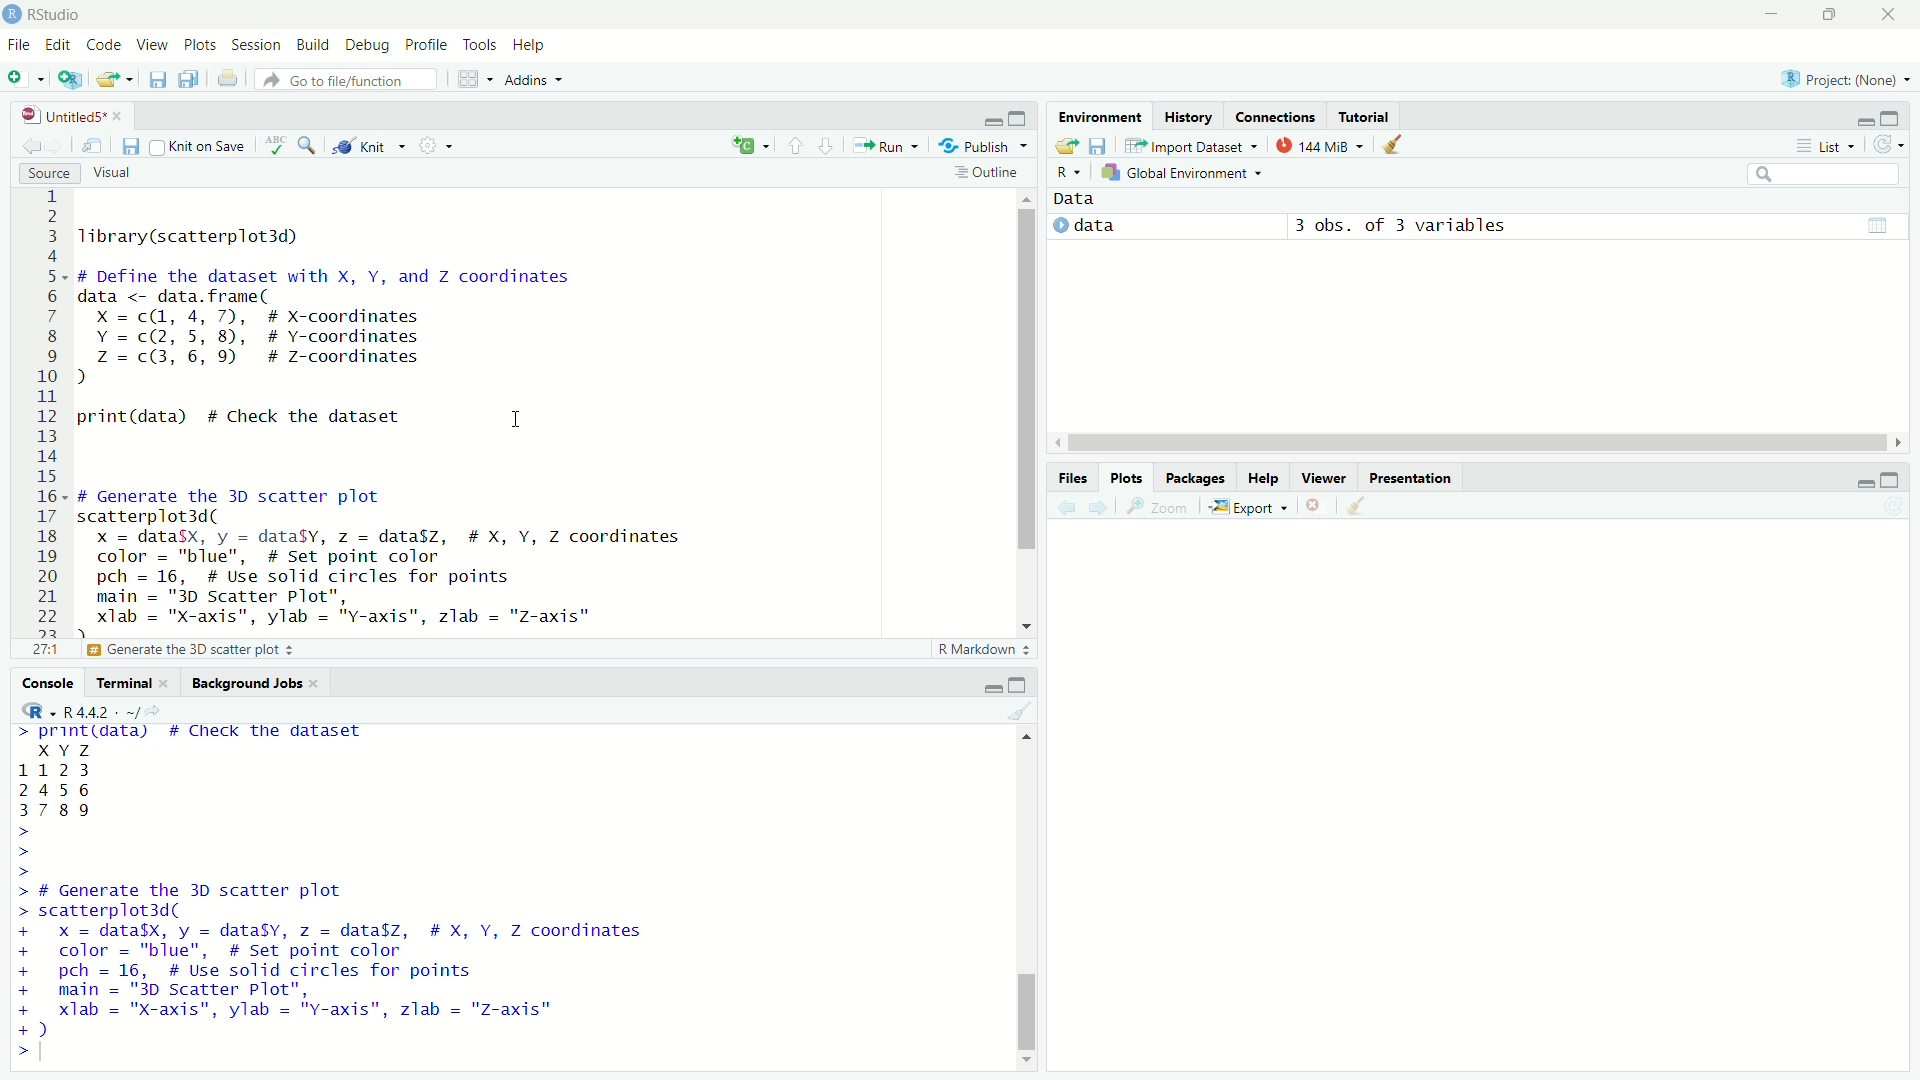 This screenshot has width=1920, height=1080. I want to click on Help, so click(532, 43).